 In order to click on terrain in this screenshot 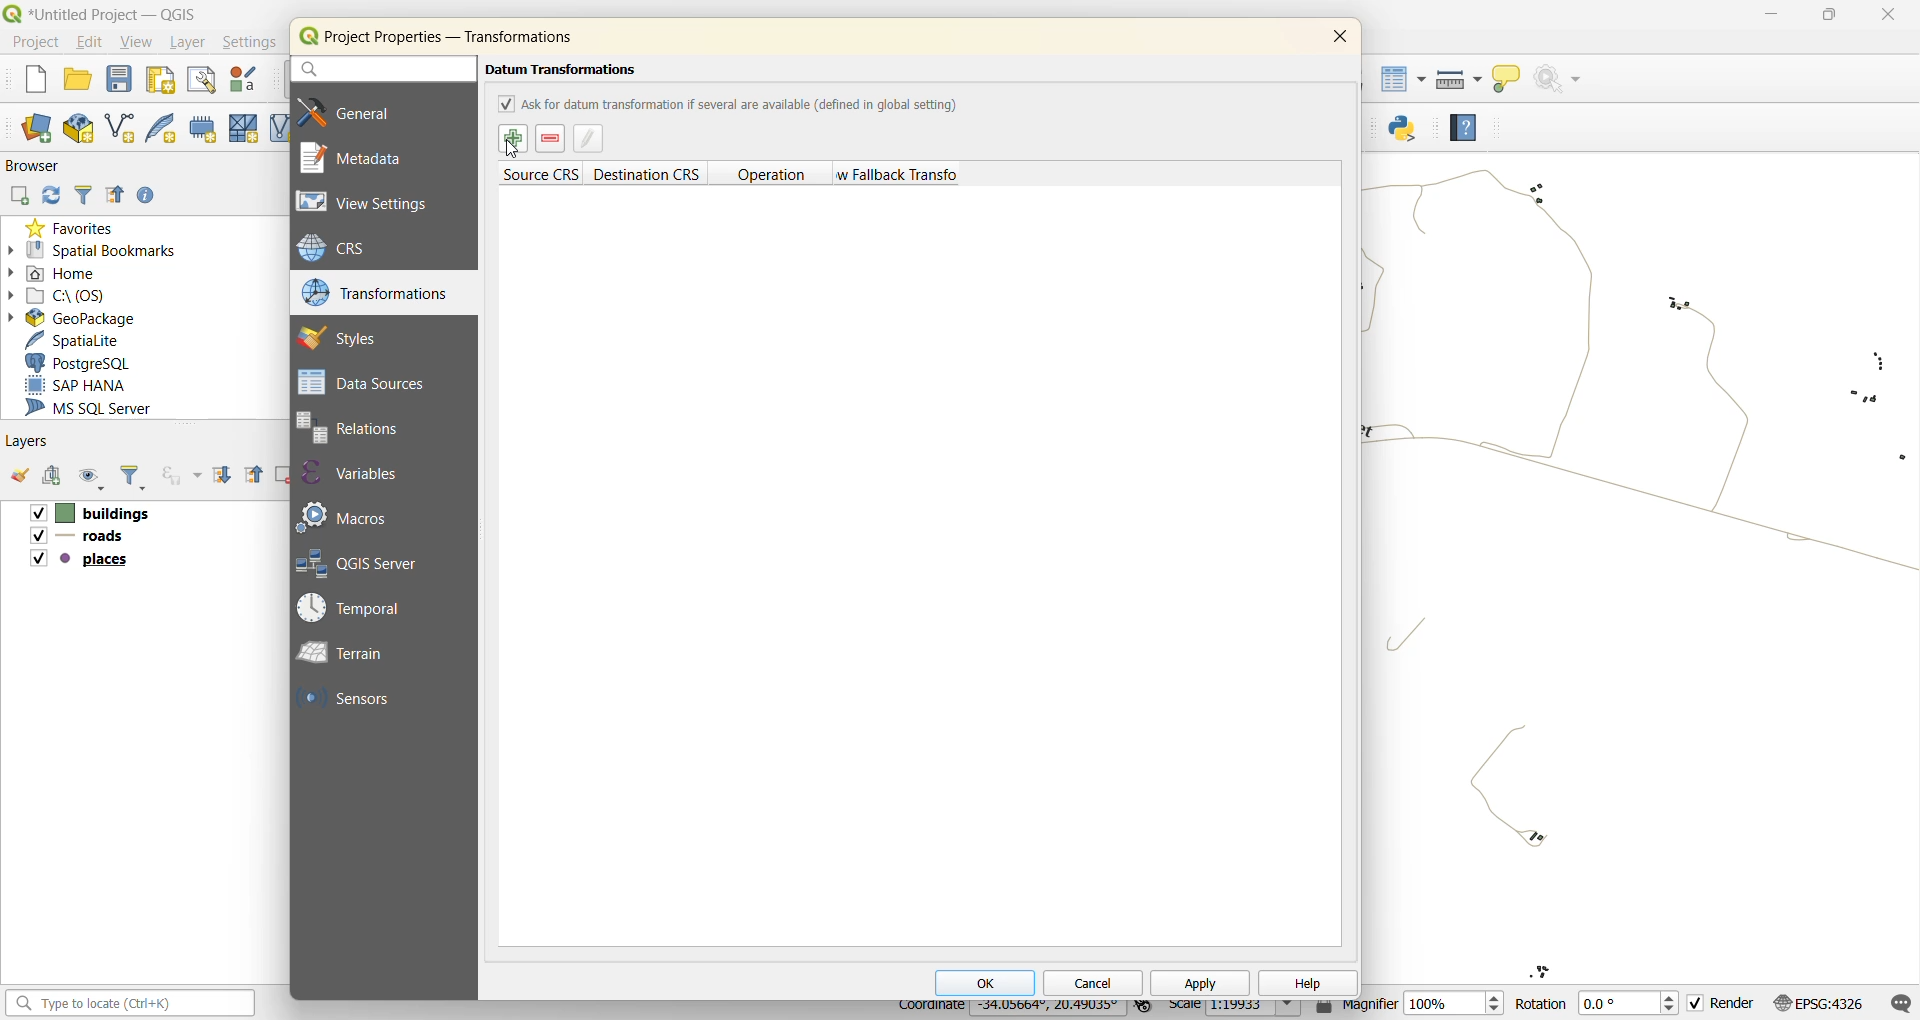, I will do `click(357, 655)`.